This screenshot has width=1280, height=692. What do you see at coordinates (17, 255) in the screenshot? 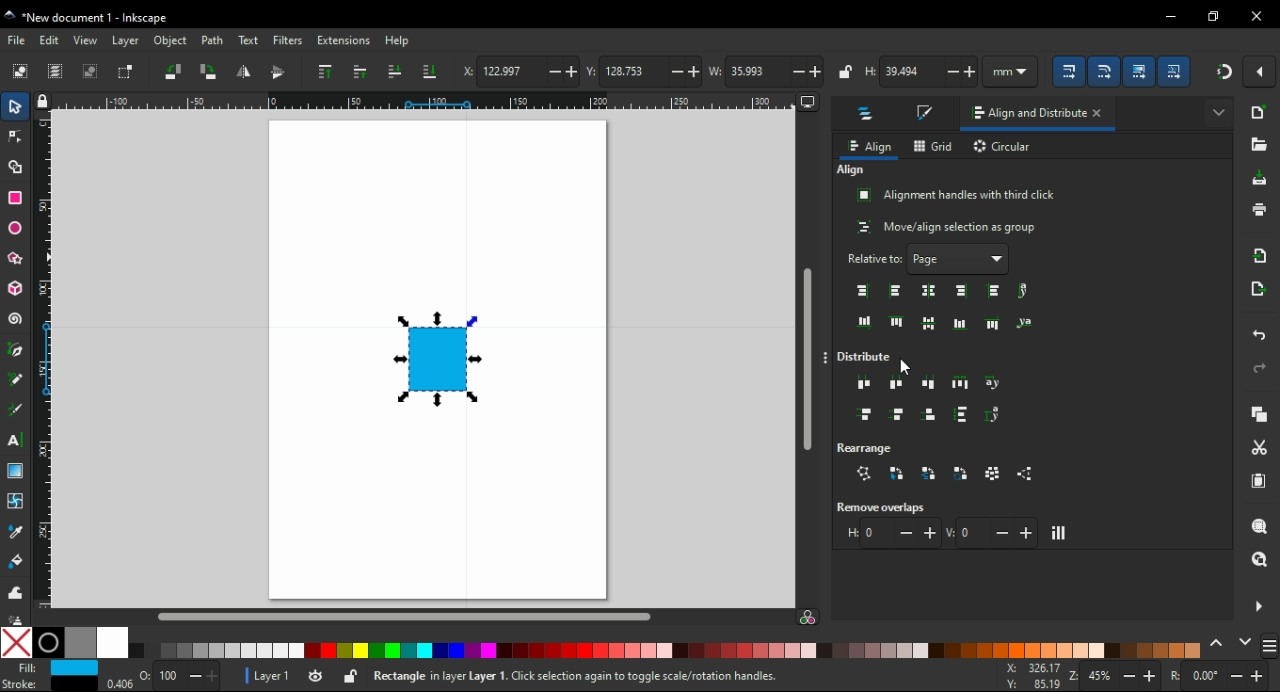
I see `star/polygon tools` at bounding box center [17, 255].